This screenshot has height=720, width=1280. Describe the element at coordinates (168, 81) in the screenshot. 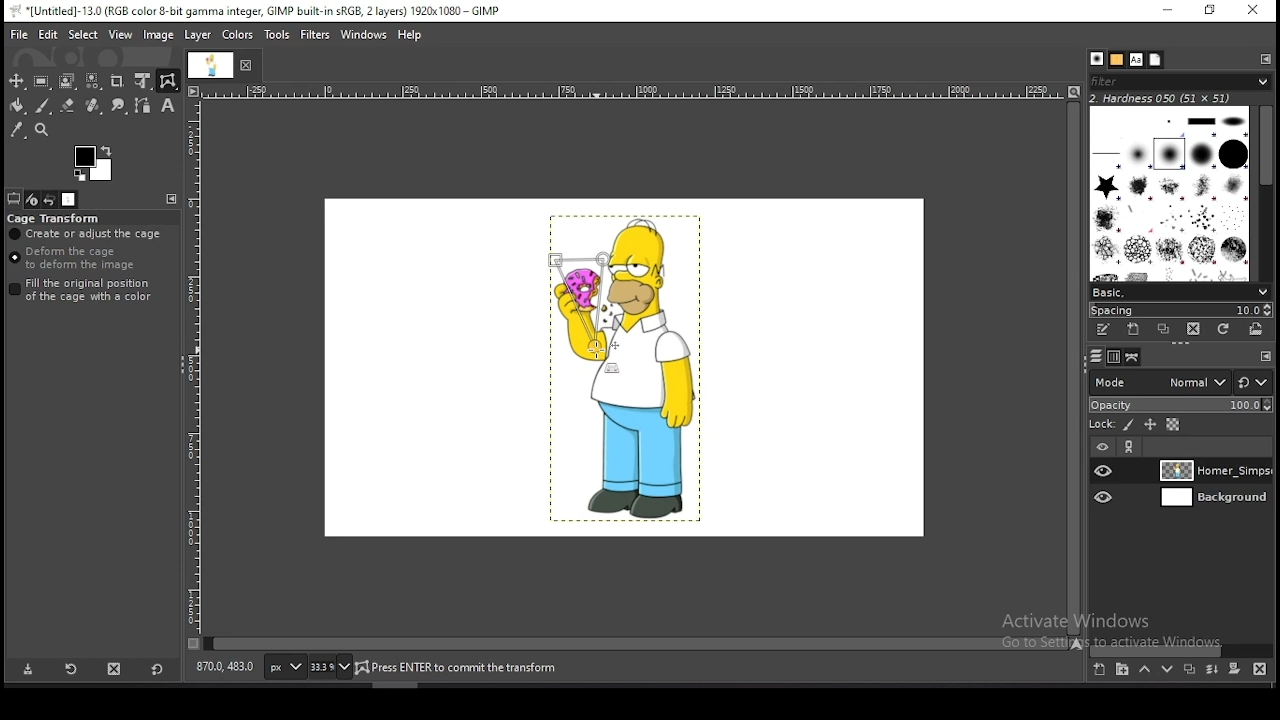

I see `cage transform` at that location.